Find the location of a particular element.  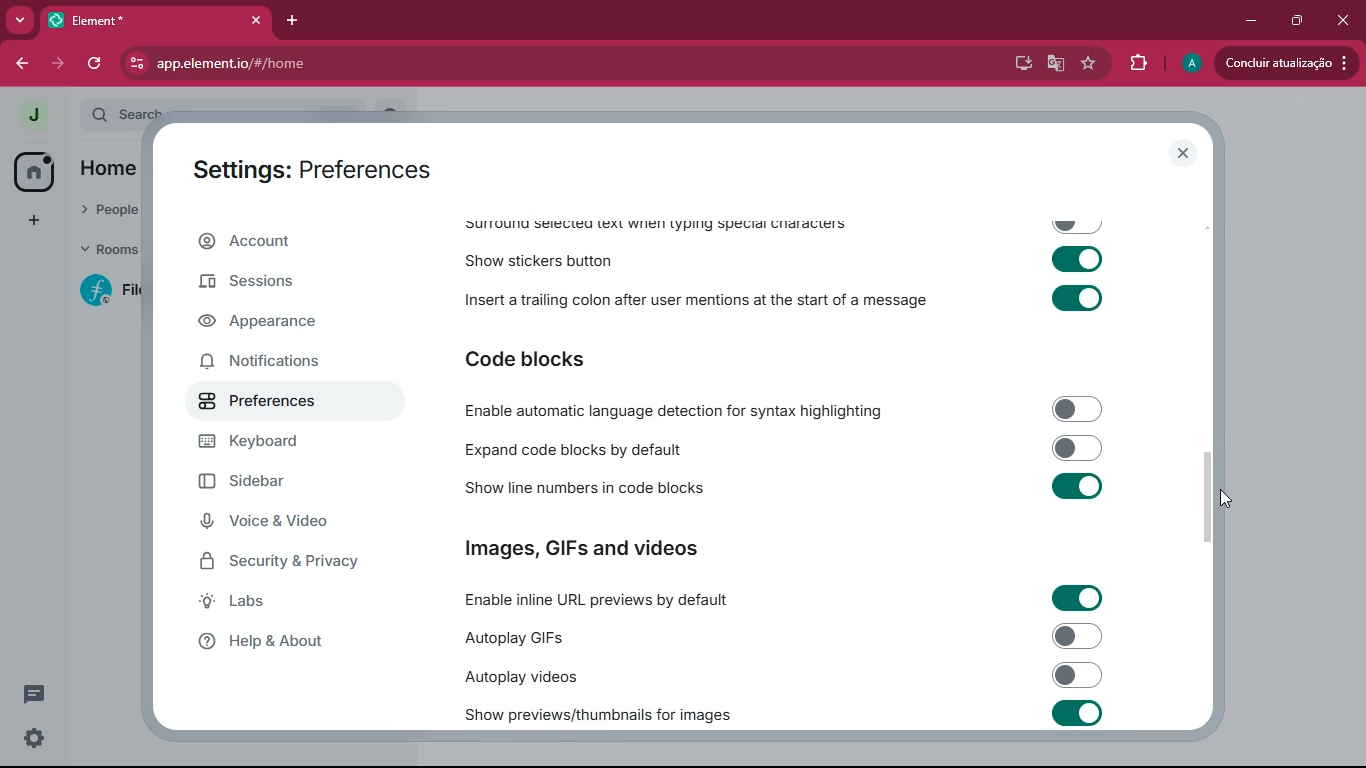

close is located at coordinates (1183, 153).